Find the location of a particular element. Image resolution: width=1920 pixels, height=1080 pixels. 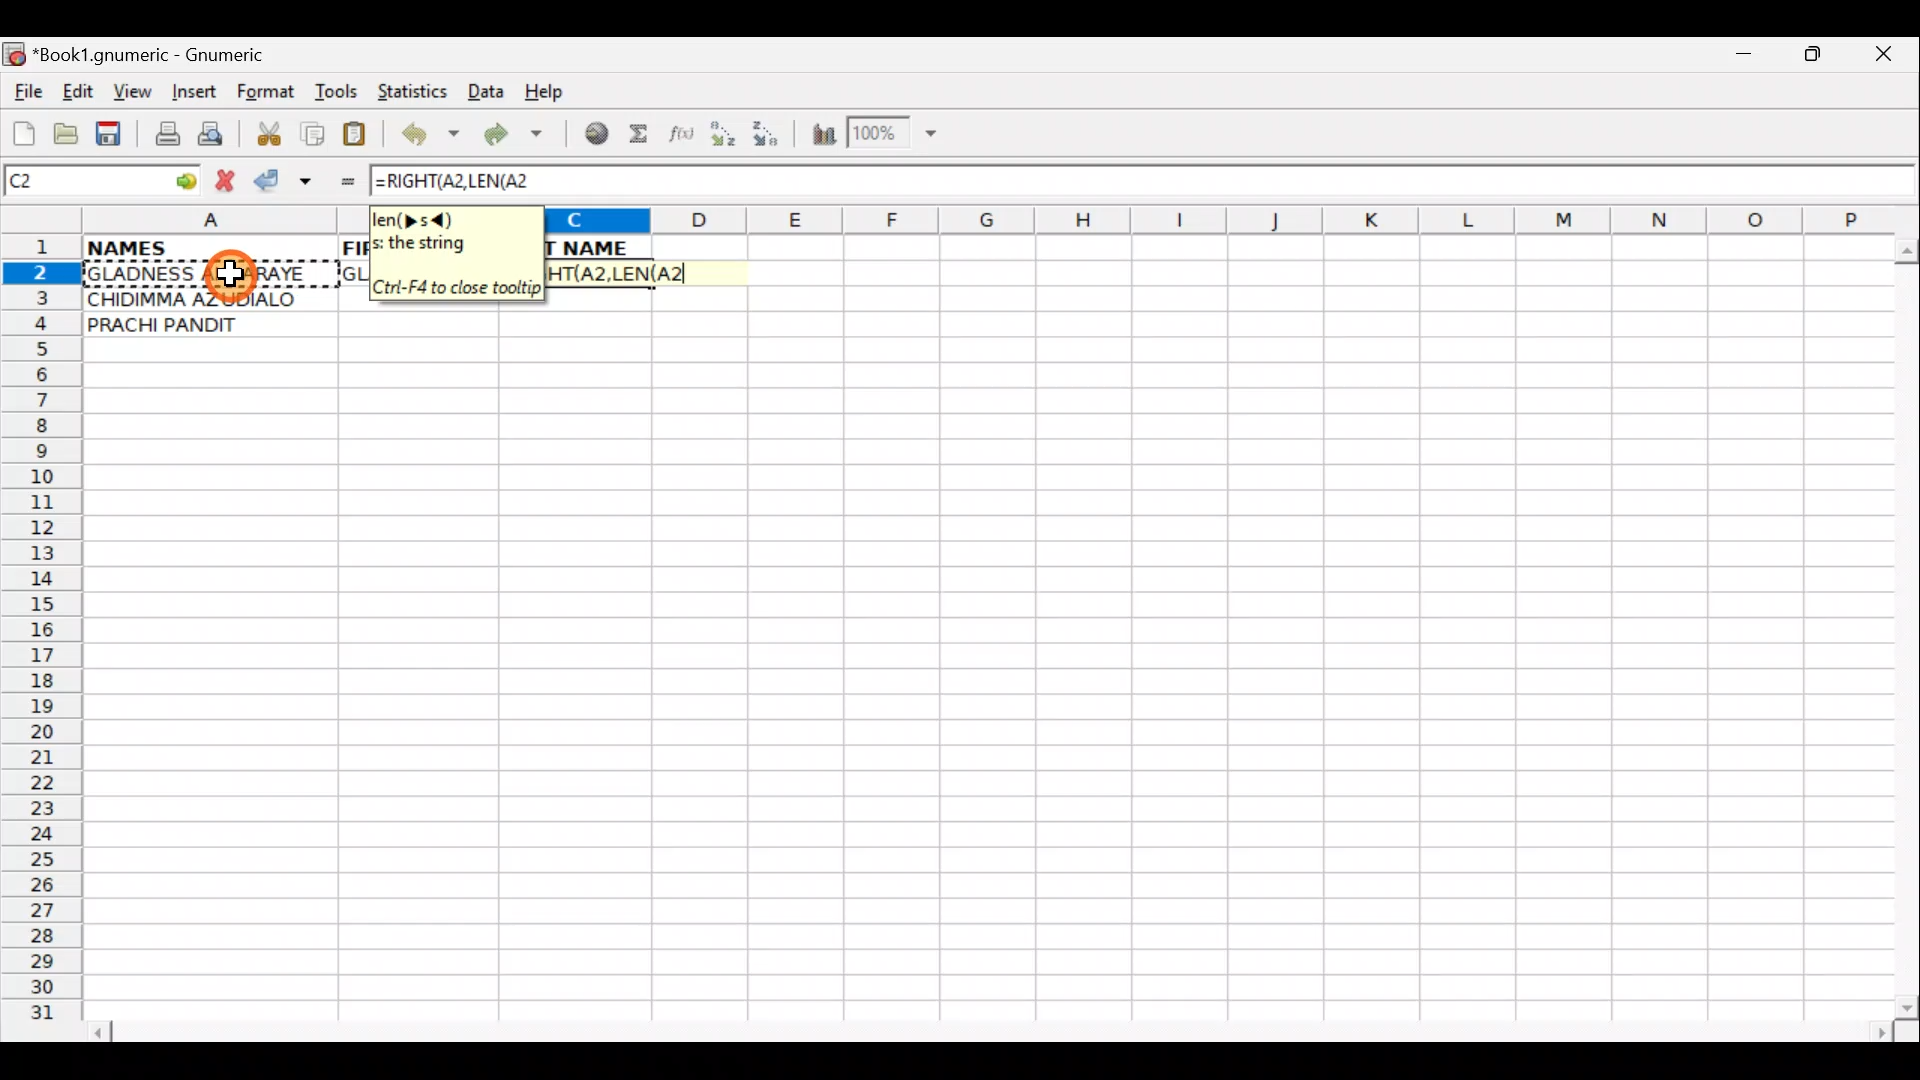

Maximize is located at coordinates (1816, 58).